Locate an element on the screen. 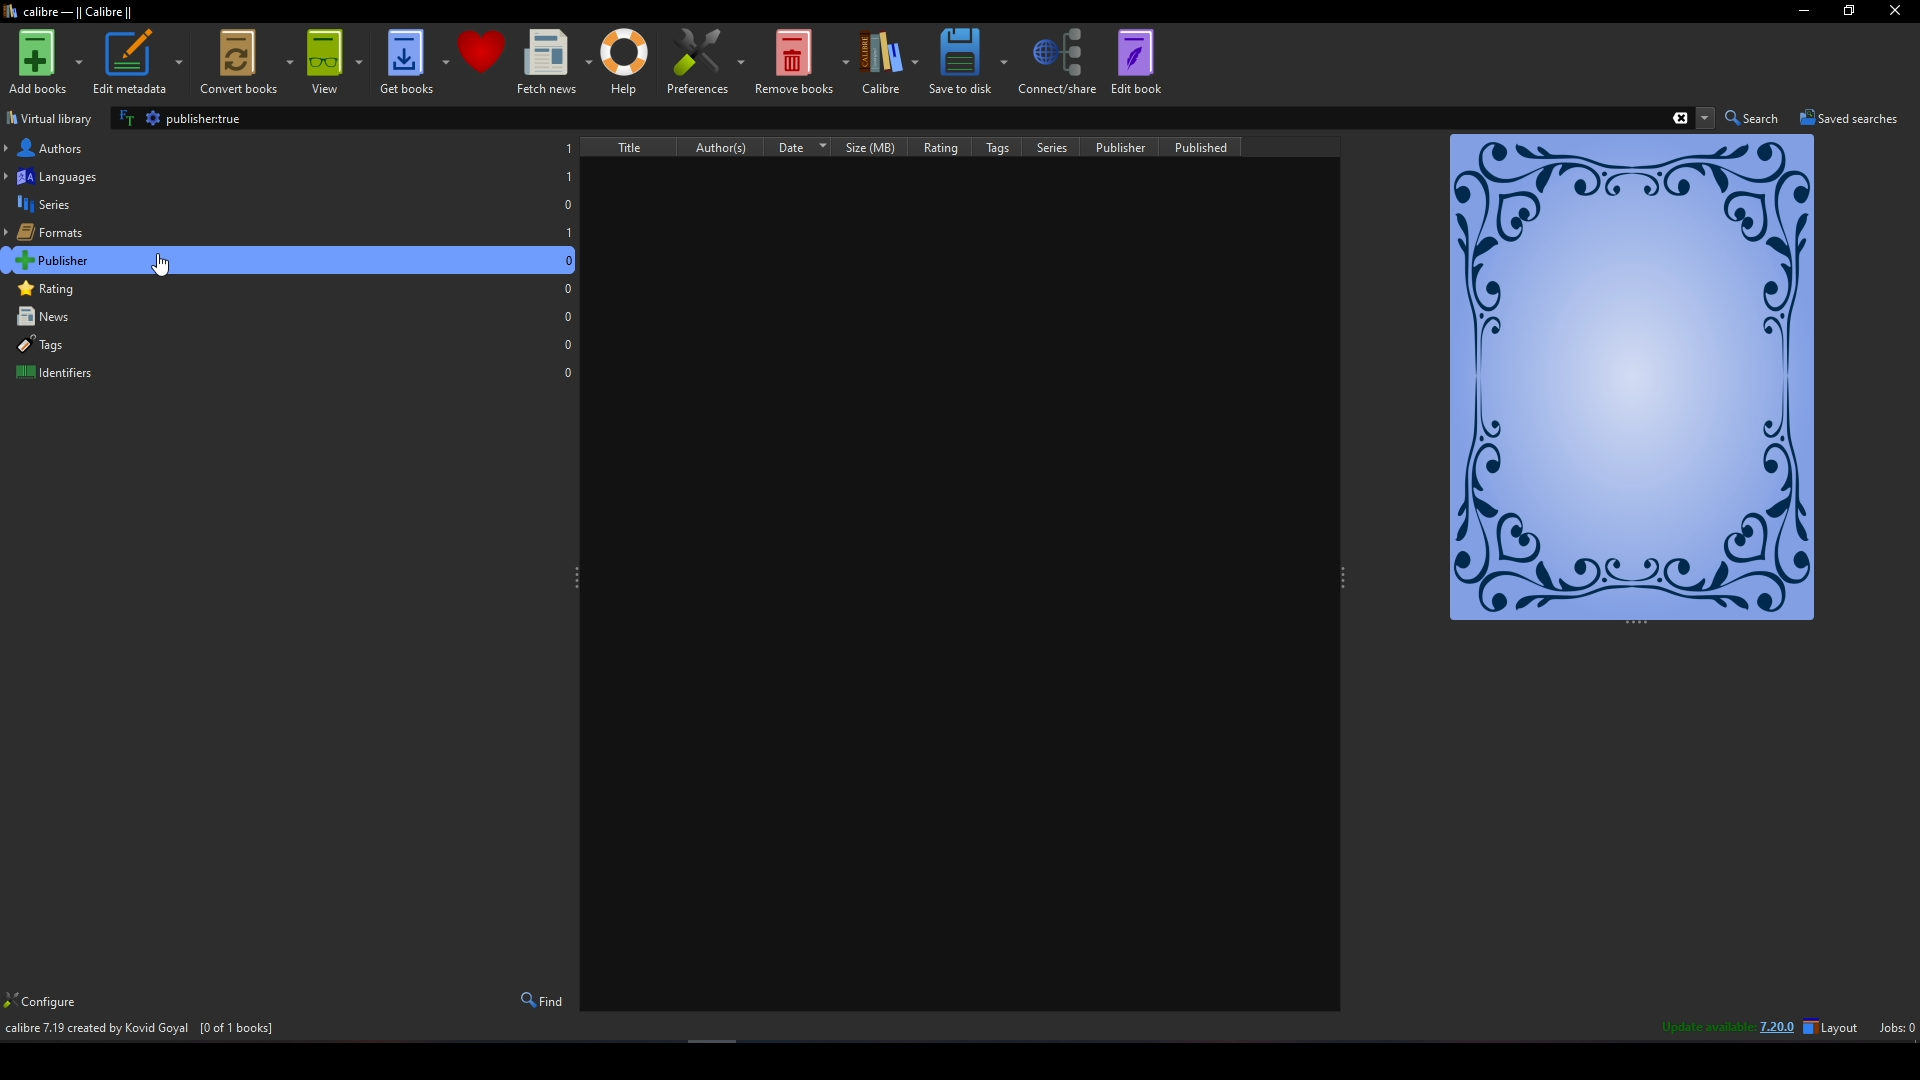 This screenshot has width=1920, height=1080. 1200 Wiayout Jo is located at coordinates (1836, 1024).